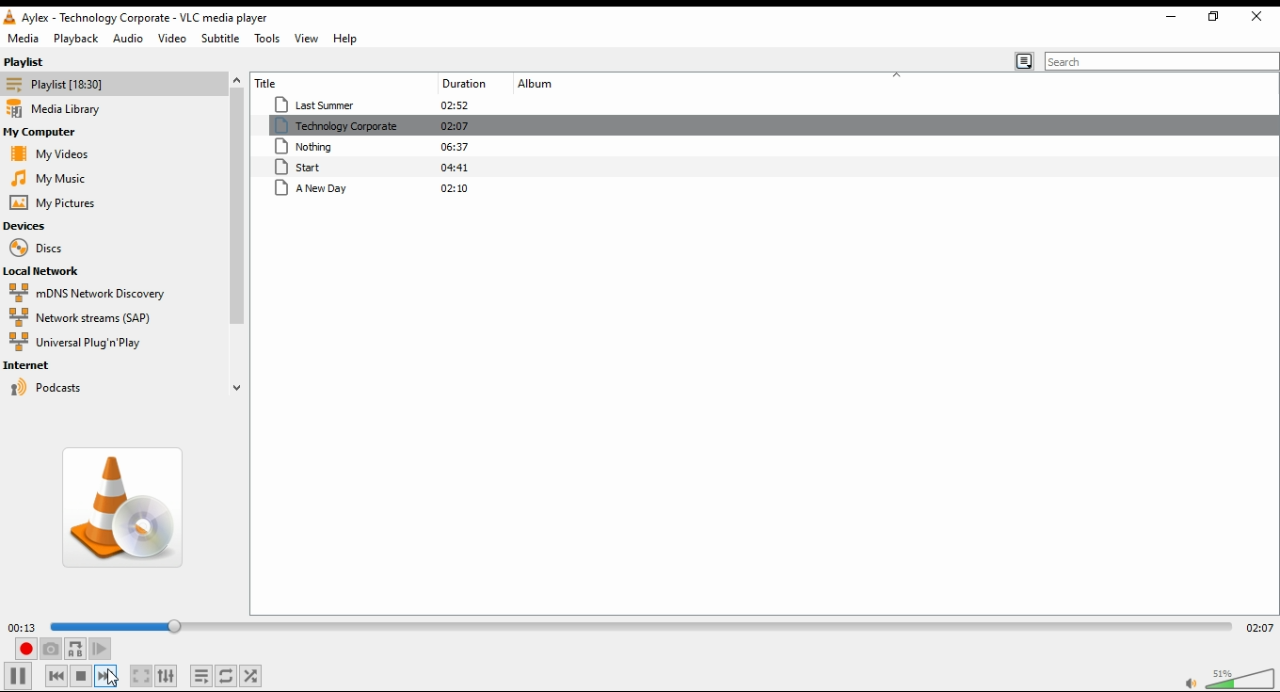  I want to click on random, so click(252, 675).